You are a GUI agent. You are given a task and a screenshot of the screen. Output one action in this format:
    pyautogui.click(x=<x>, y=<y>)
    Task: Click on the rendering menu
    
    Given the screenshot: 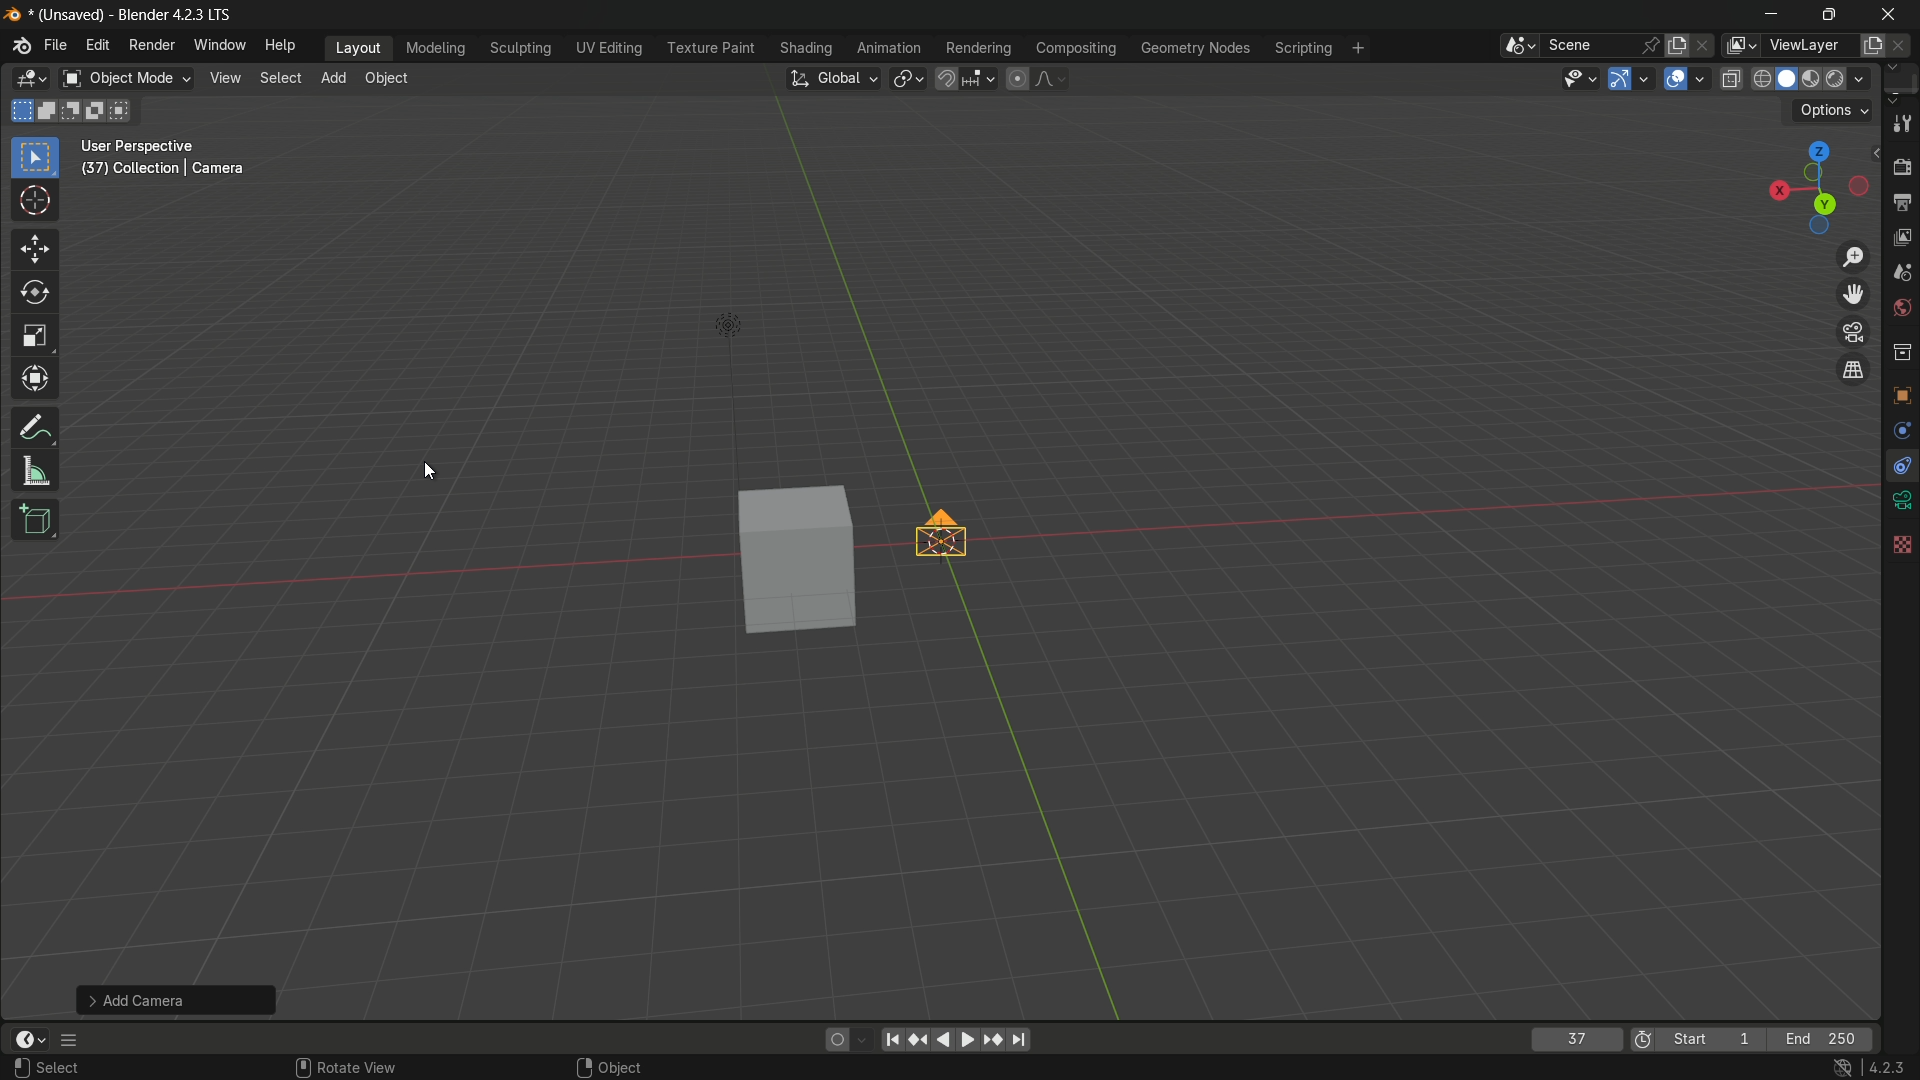 What is the action you would take?
    pyautogui.click(x=978, y=48)
    